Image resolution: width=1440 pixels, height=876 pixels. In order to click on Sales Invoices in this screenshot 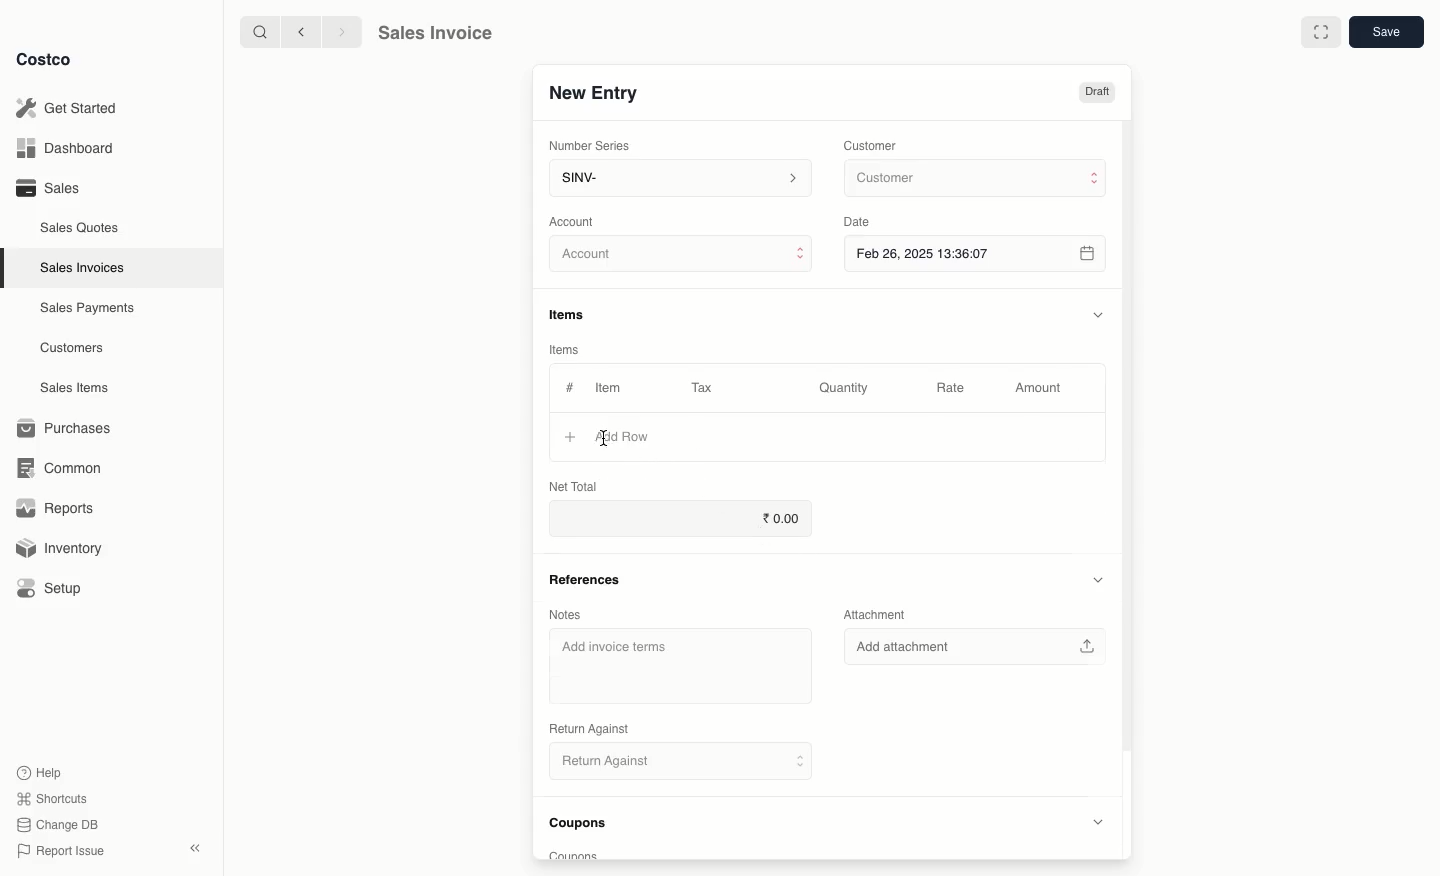, I will do `click(83, 268)`.